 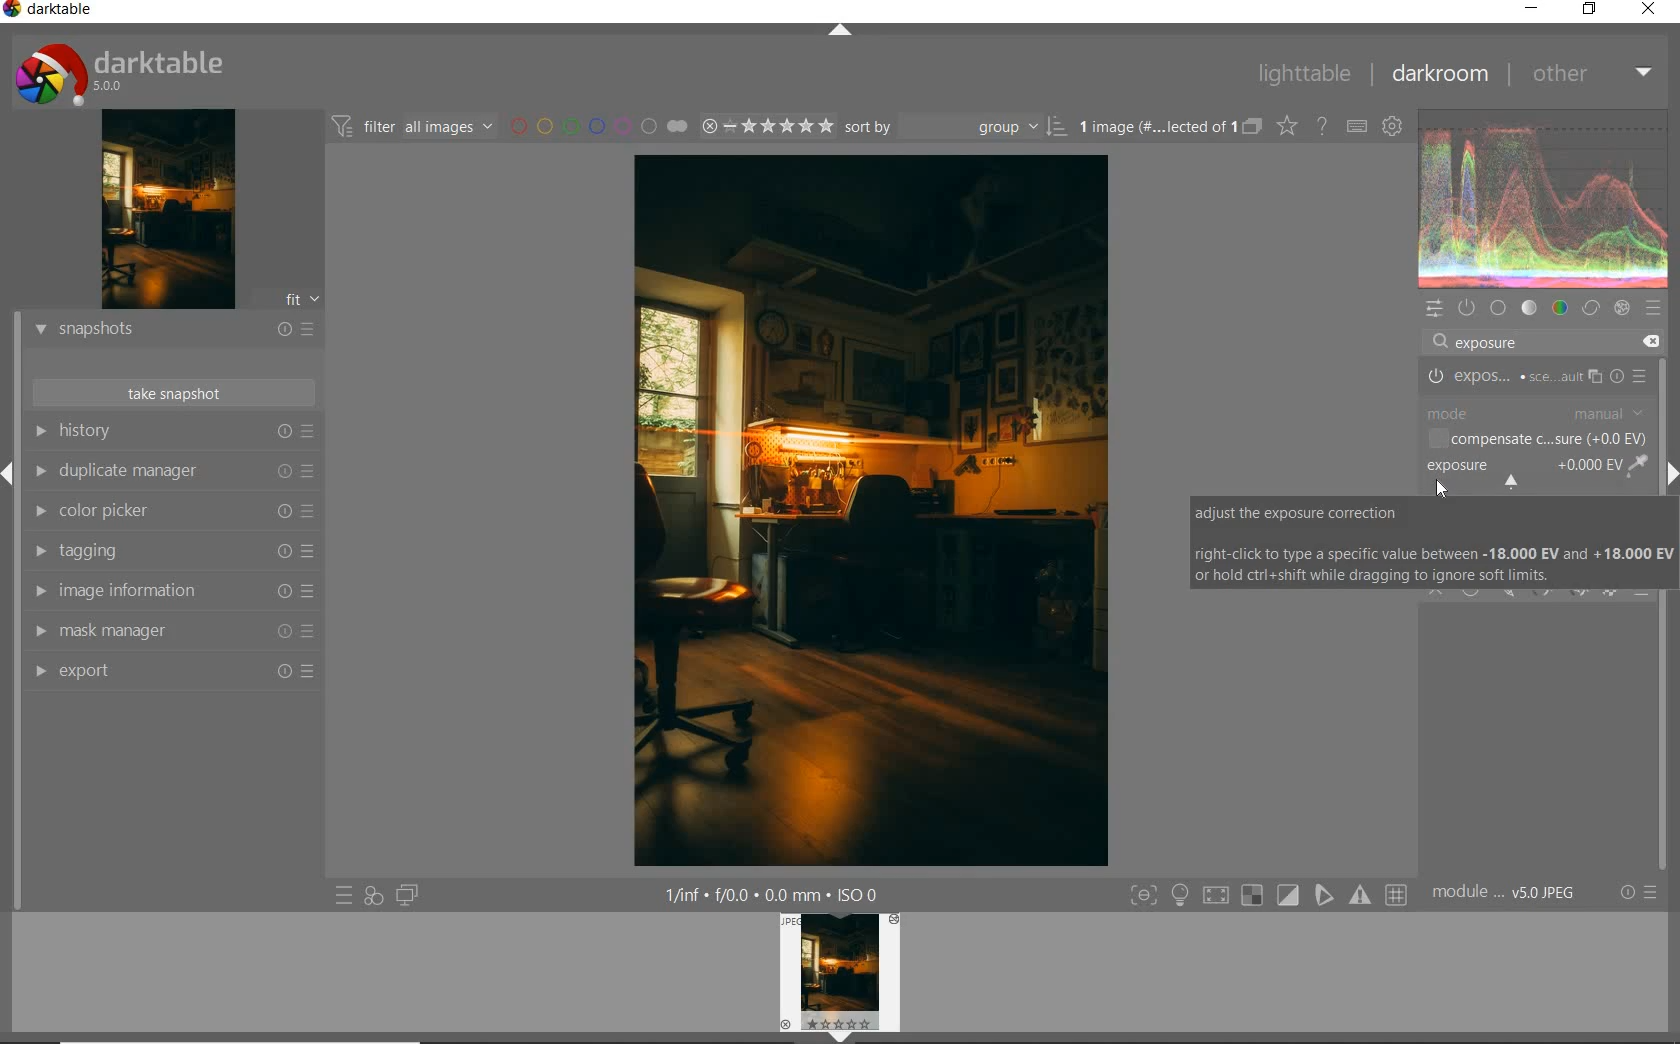 I want to click on set keyboard shortcuts, so click(x=1358, y=128).